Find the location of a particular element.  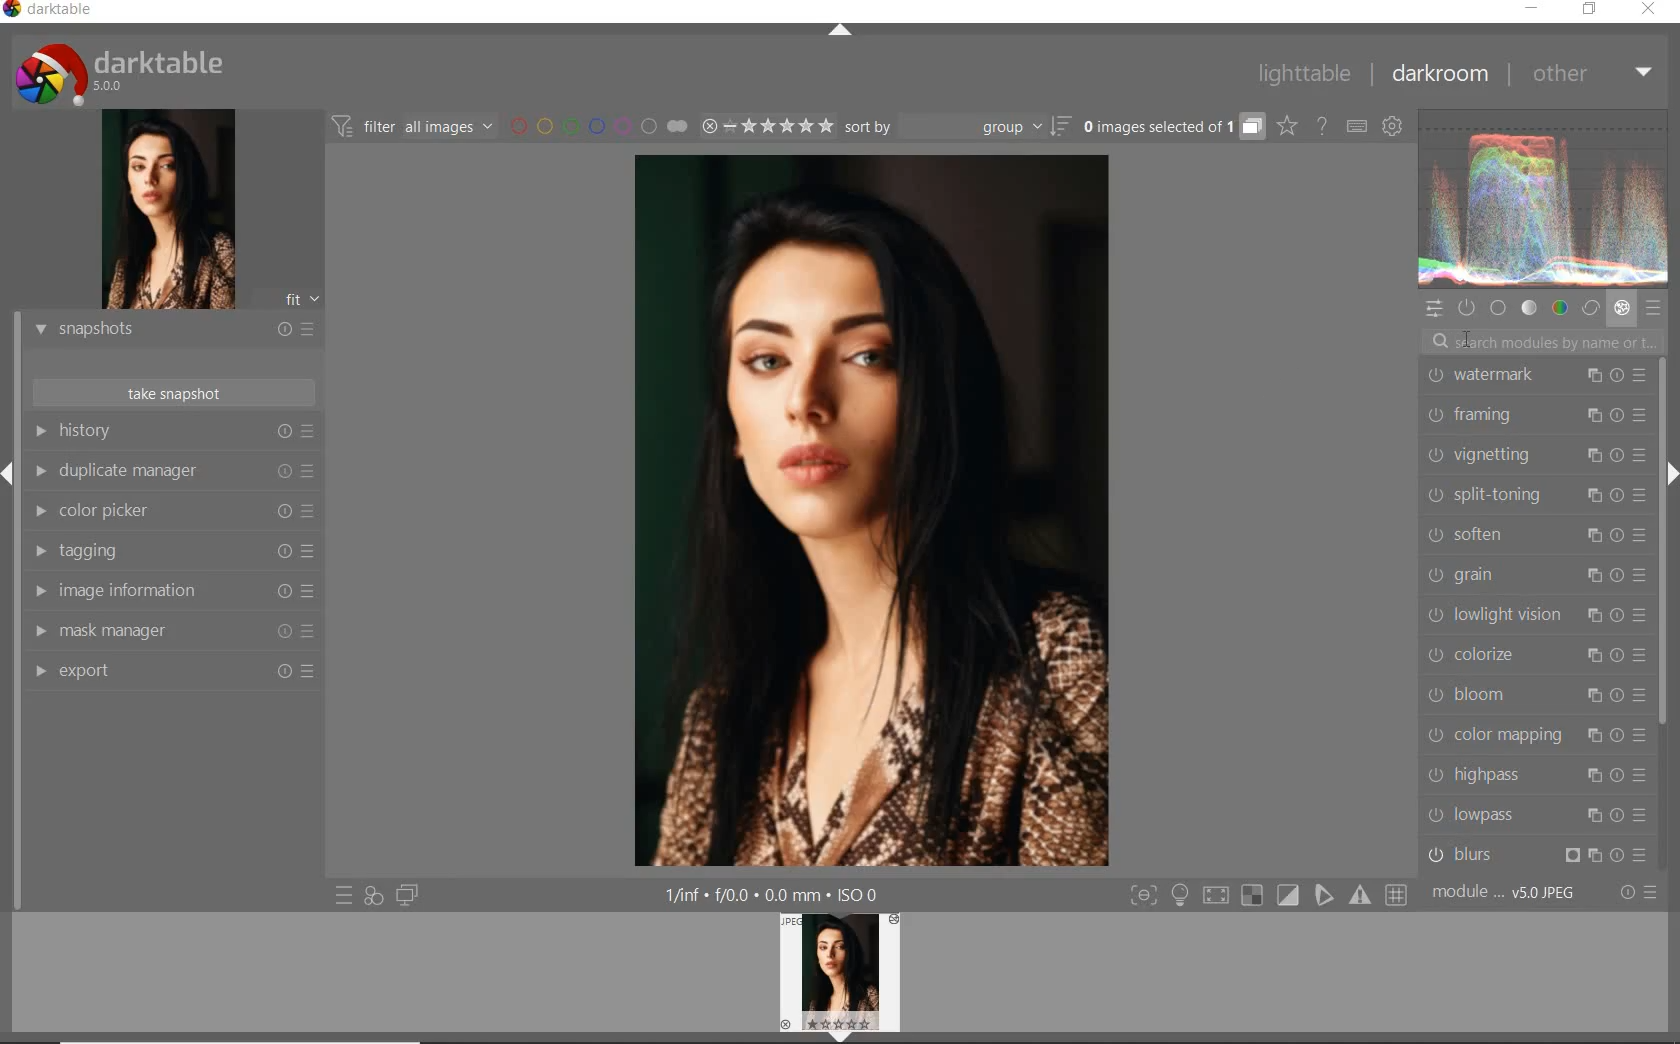

other is located at coordinates (1588, 74).